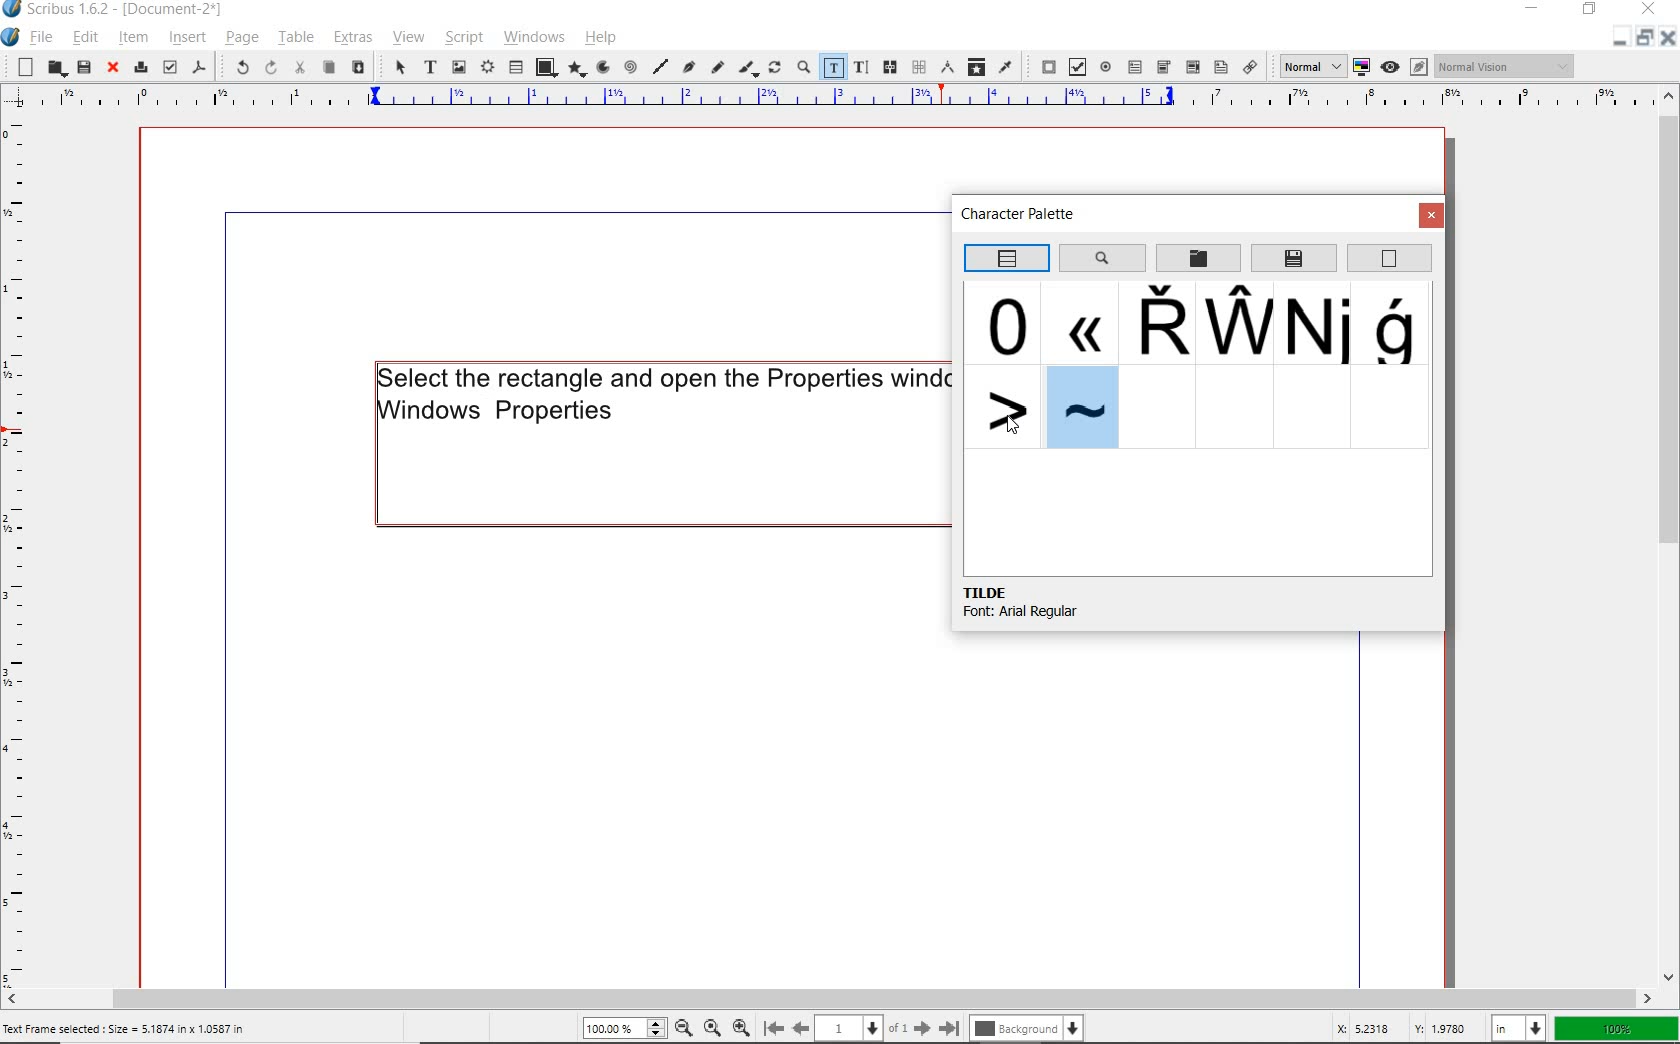 The height and width of the screenshot is (1044, 1680). What do you see at coordinates (1135, 66) in the screenshot?
I see `pdf text field` at bounding box center [1135, 66].